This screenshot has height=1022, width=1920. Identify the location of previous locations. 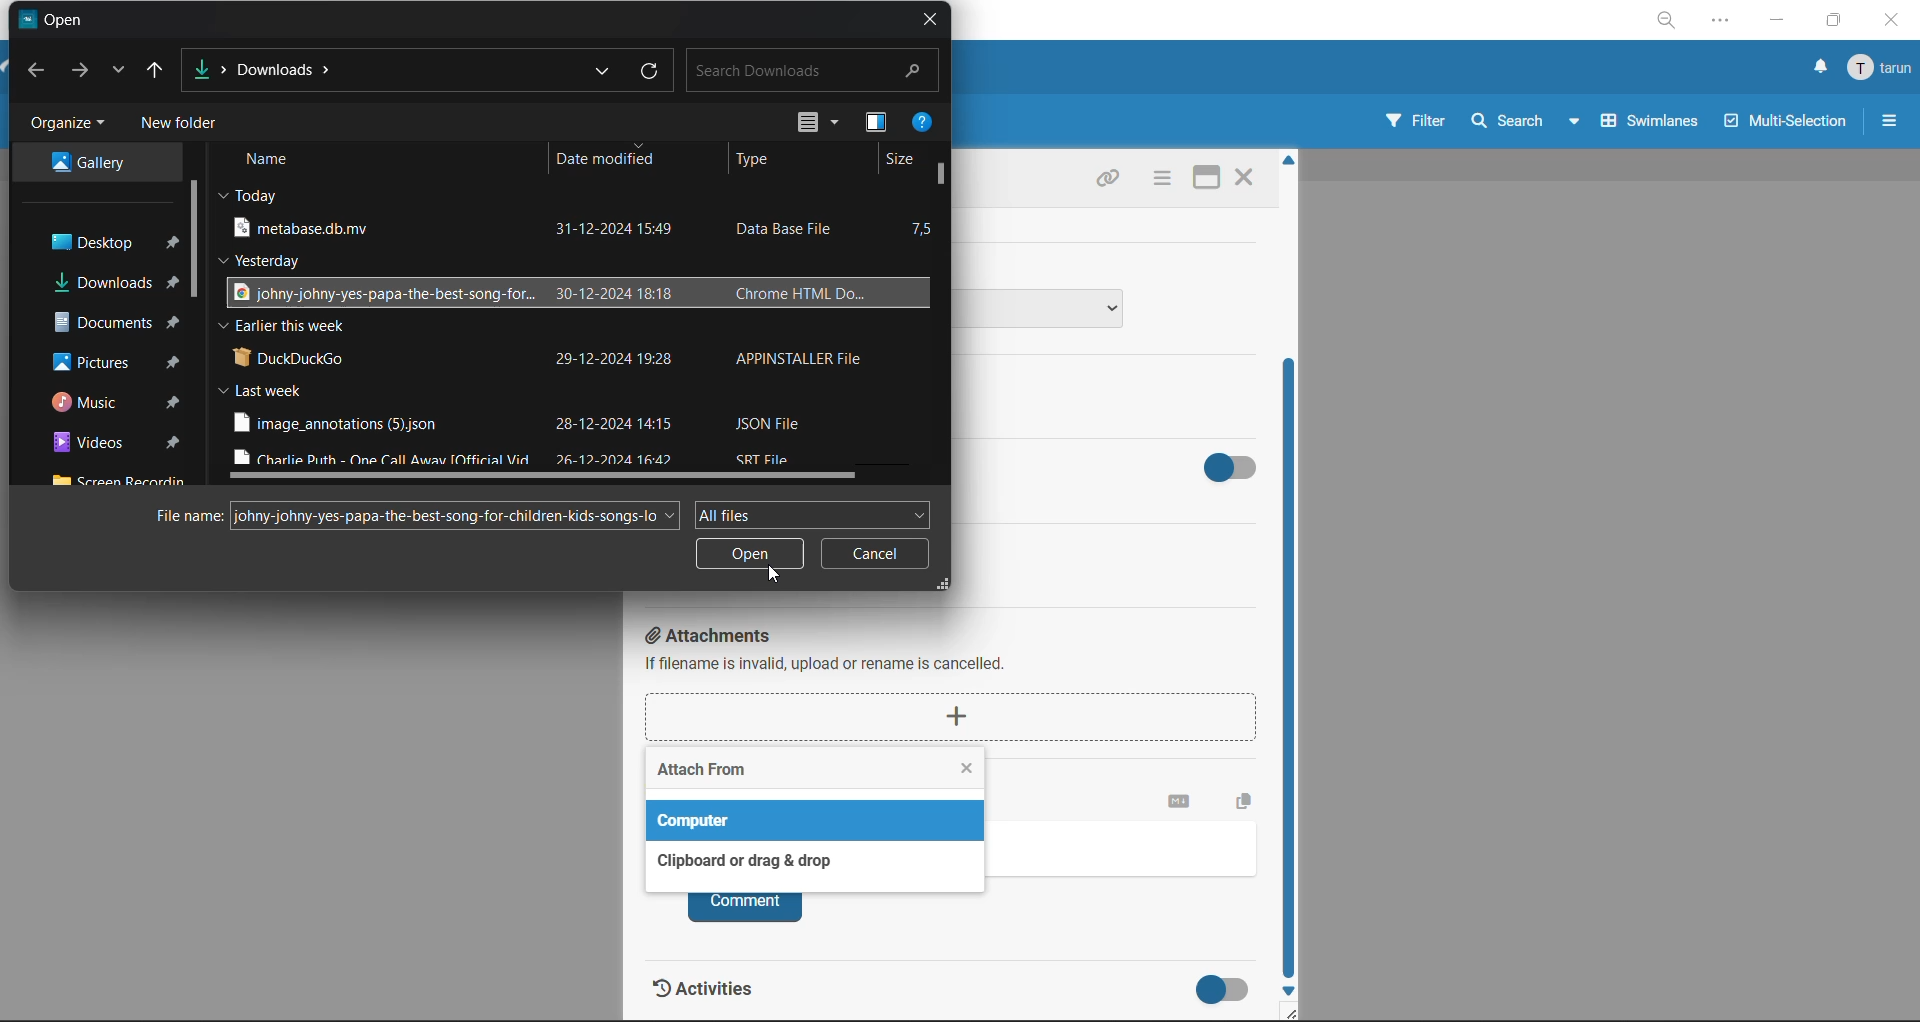
(603, 69).